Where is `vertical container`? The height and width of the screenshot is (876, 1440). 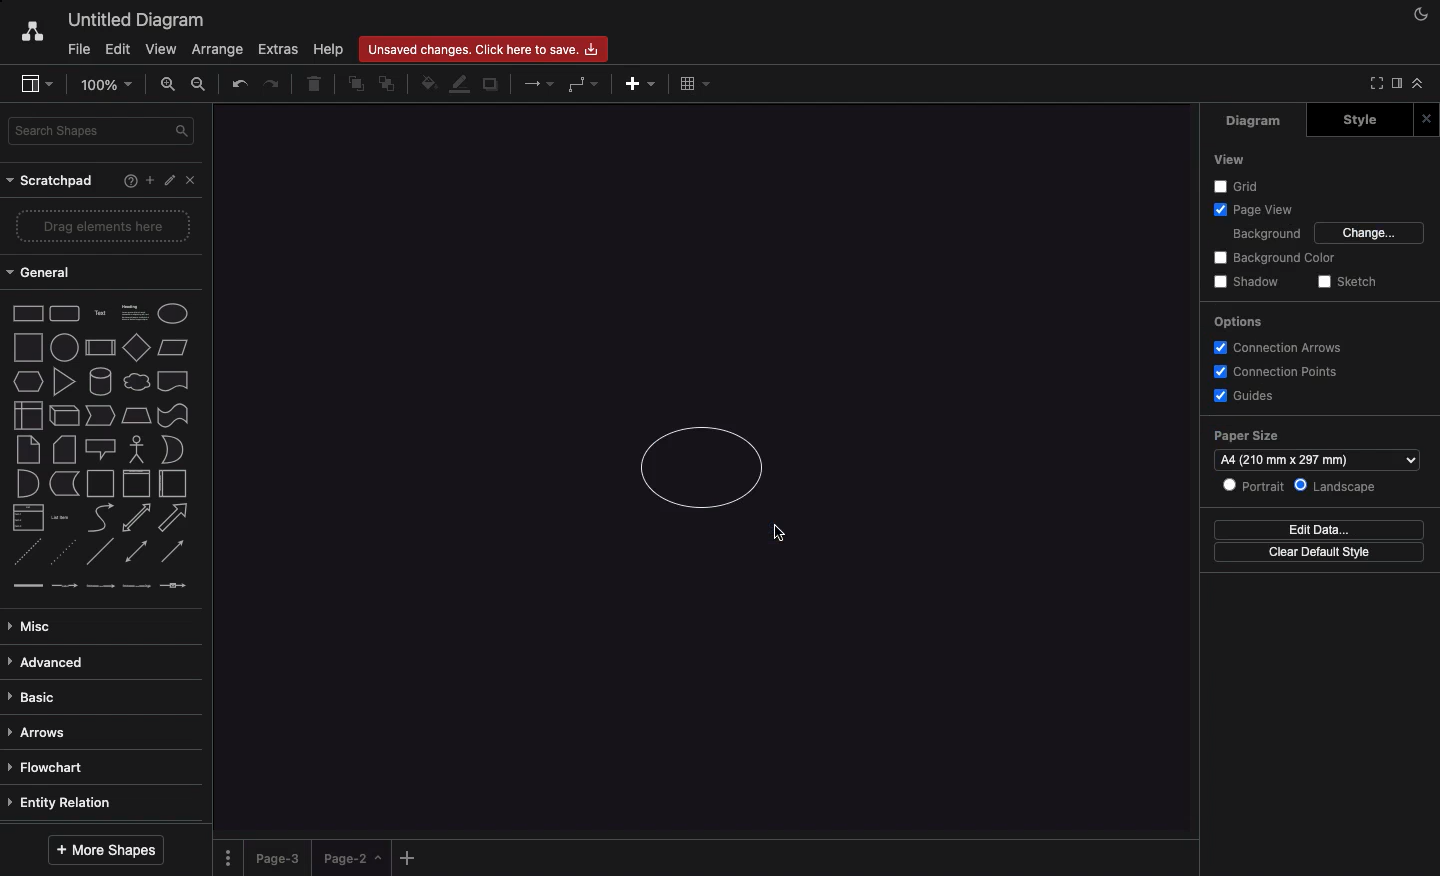 vertical container is located at coordinates (136, 484).